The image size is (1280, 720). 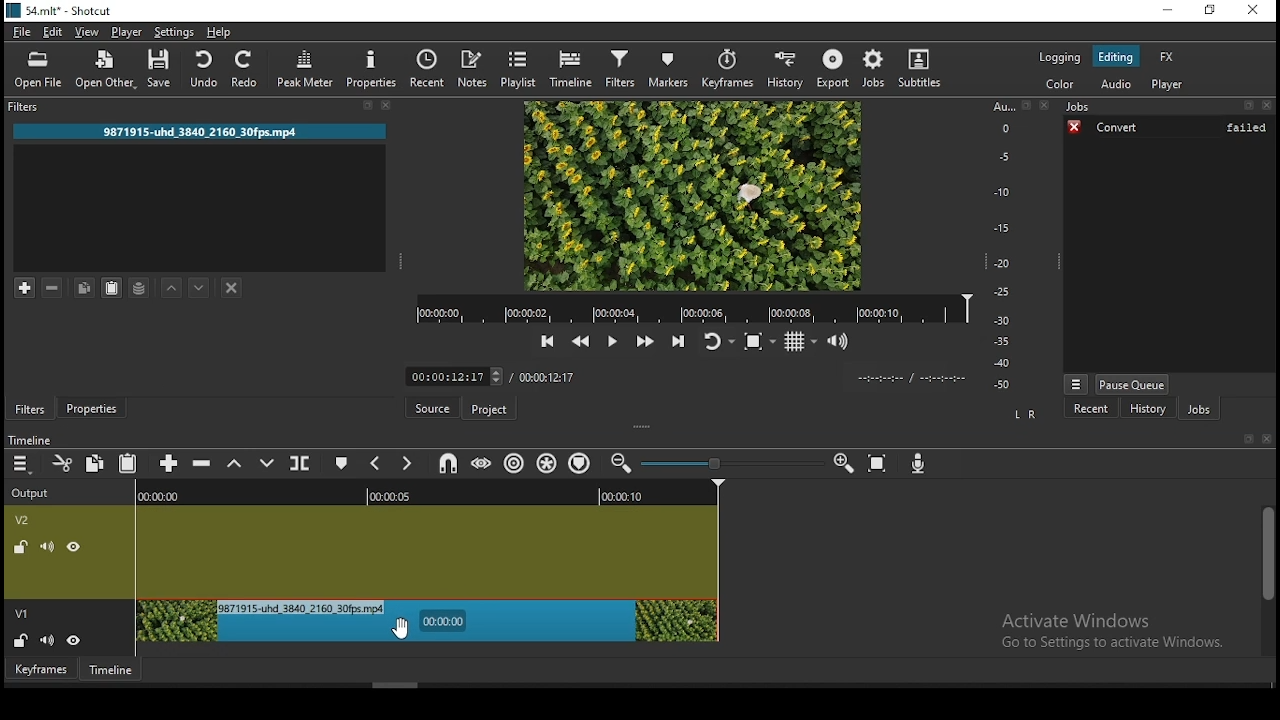 What do you see at coordinates (840, 343) in the screenshot?
I see `volume control` at bounding box center [840, 343].